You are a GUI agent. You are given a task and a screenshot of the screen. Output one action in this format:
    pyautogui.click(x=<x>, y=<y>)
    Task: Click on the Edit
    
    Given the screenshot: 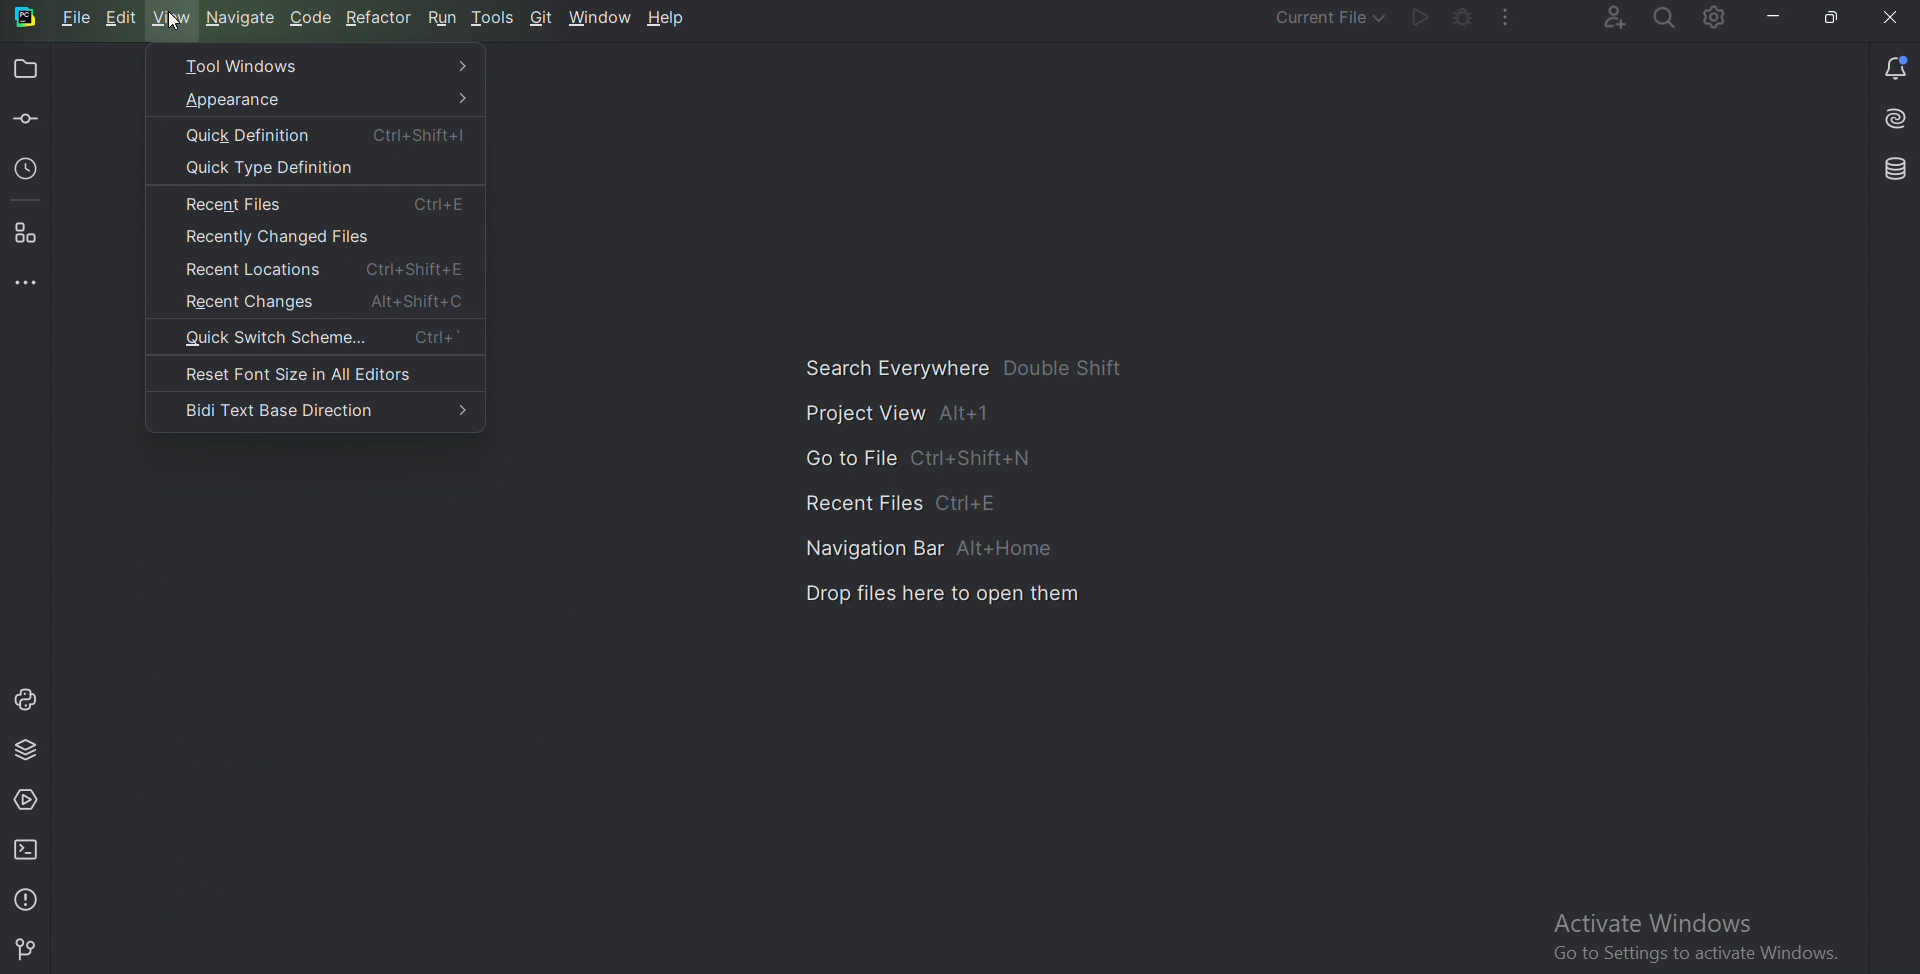 What is the action you would take?
    pyautogui.click(x=122, y=20)
    